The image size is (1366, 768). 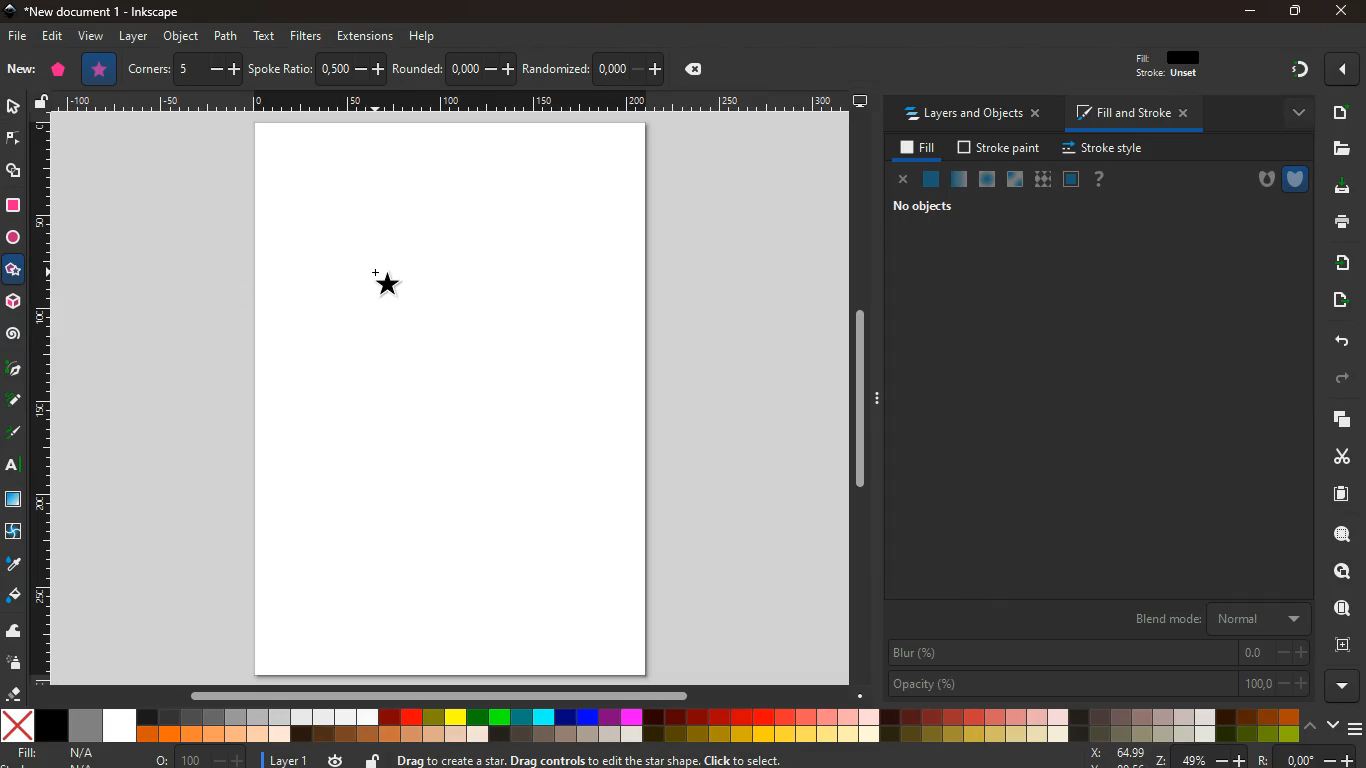 I want to click on filters, so click(x=306, y=35).